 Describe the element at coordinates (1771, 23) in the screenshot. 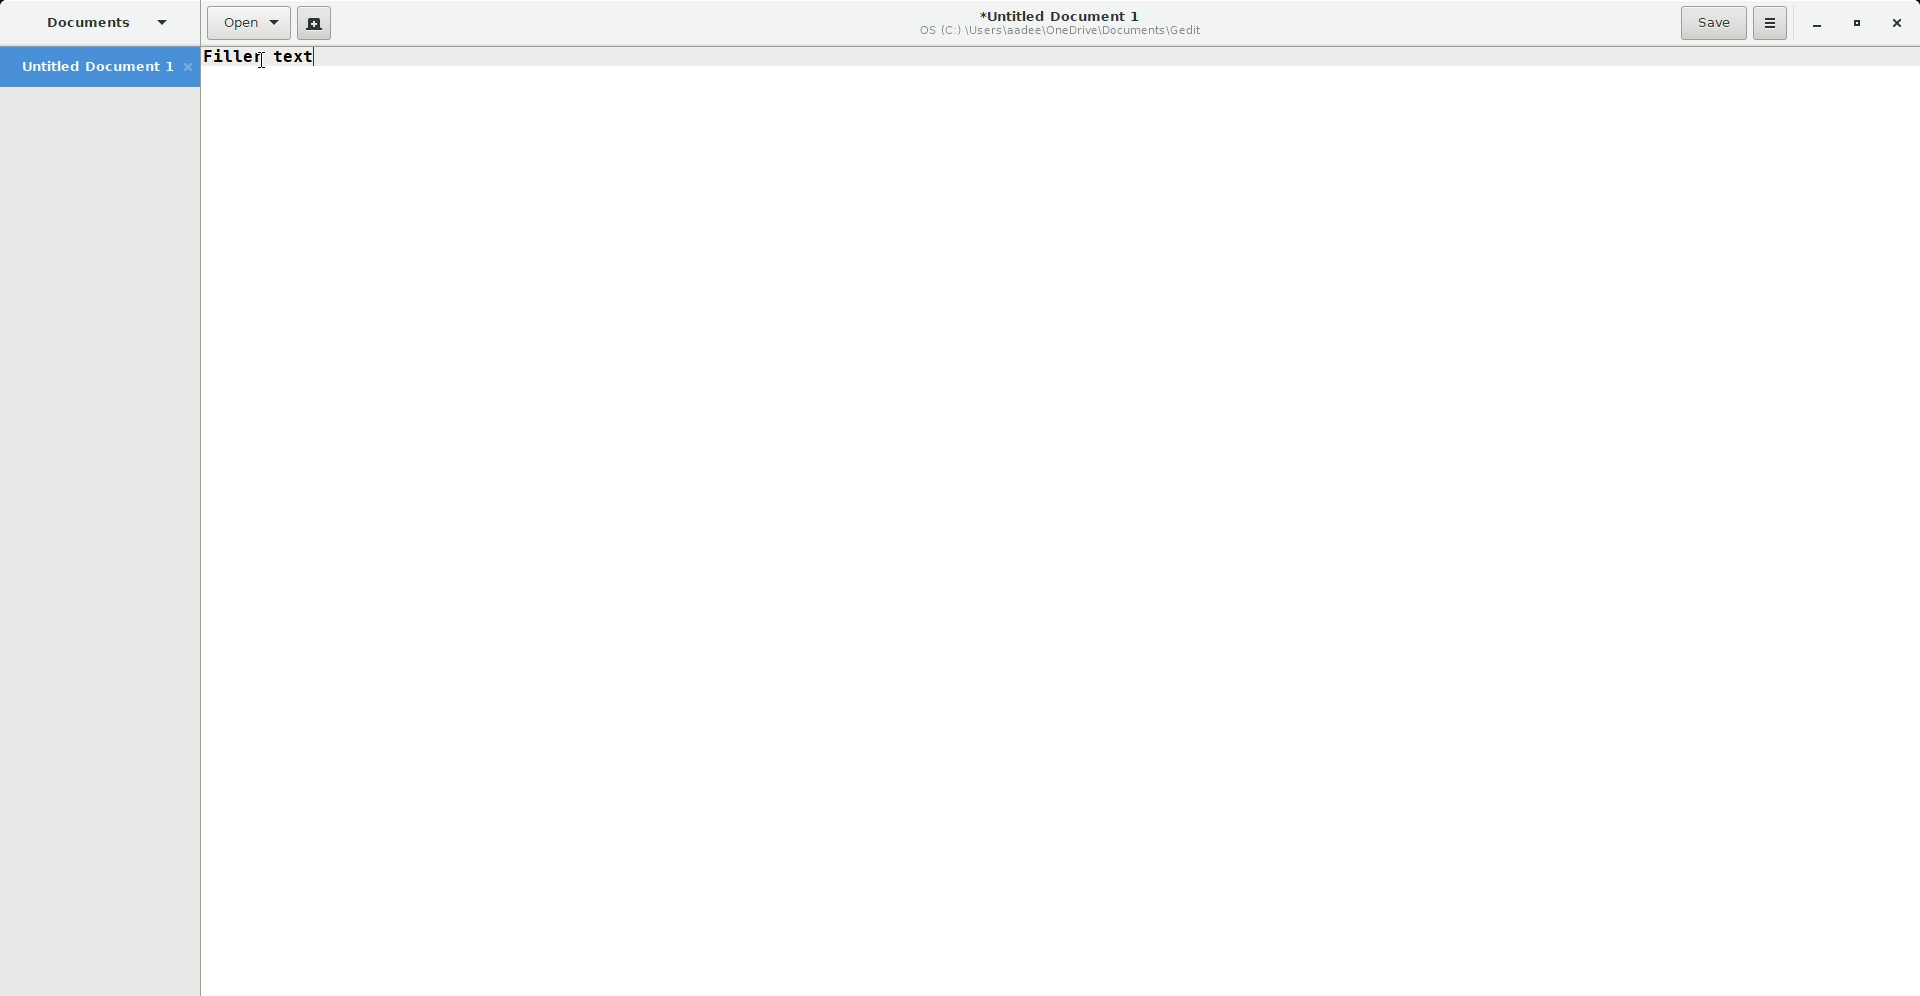

I see `Options` at that location.